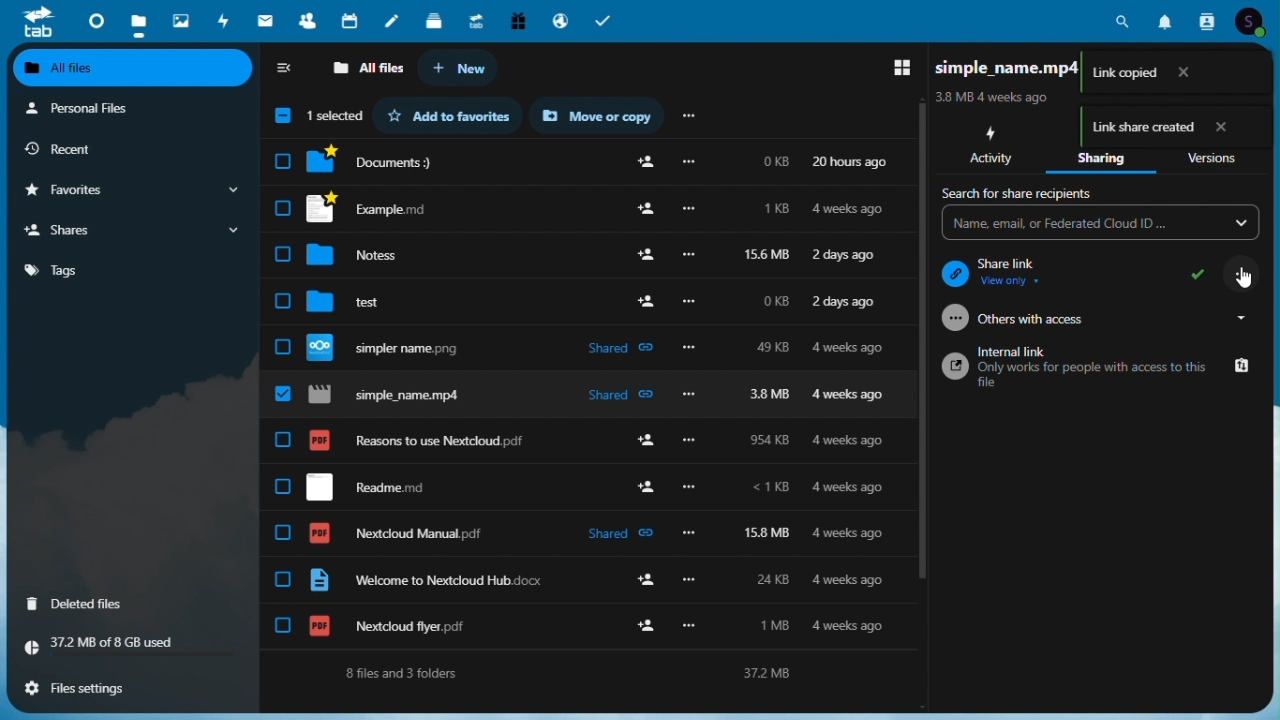  I want to click on All files, so click(369, 67).